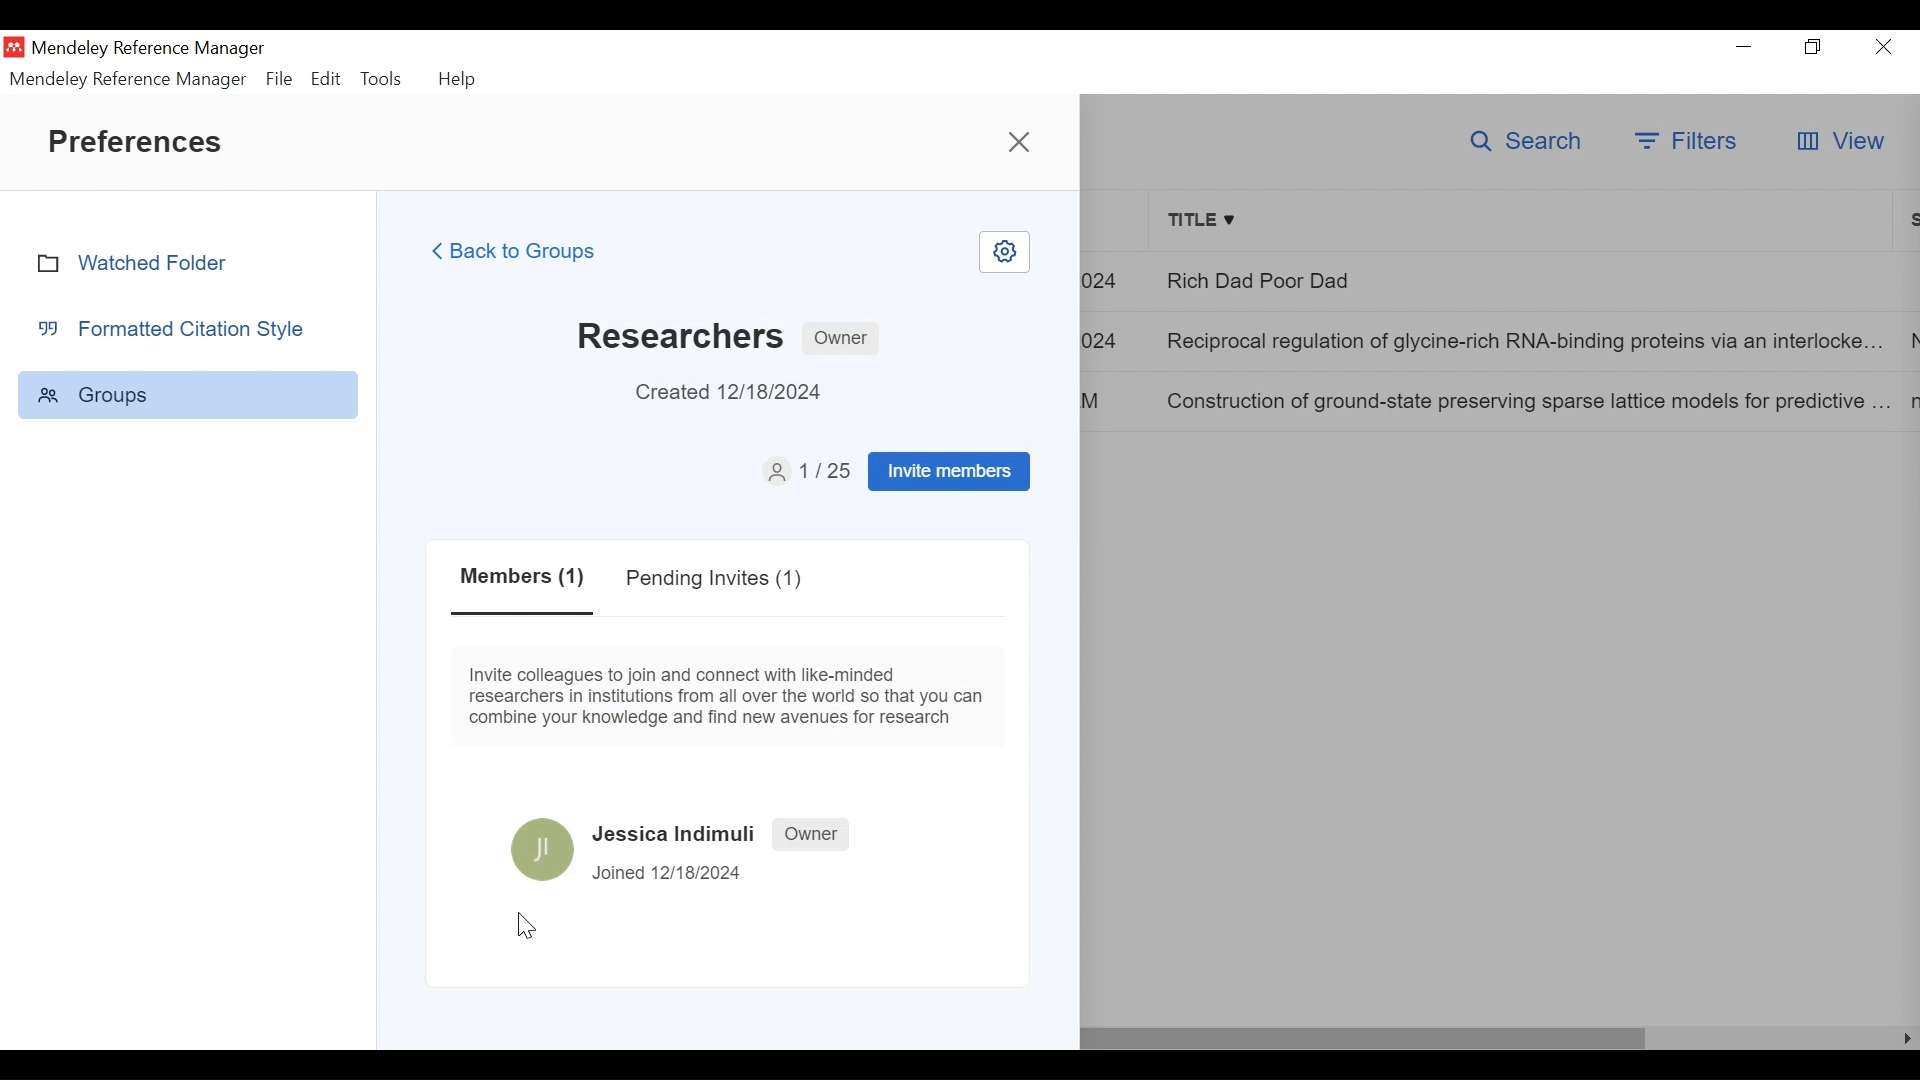 Image resolution: width=1920 pixels, height=1080 pixels. I want to click on Formatted Citation Style, so click(179, 328).